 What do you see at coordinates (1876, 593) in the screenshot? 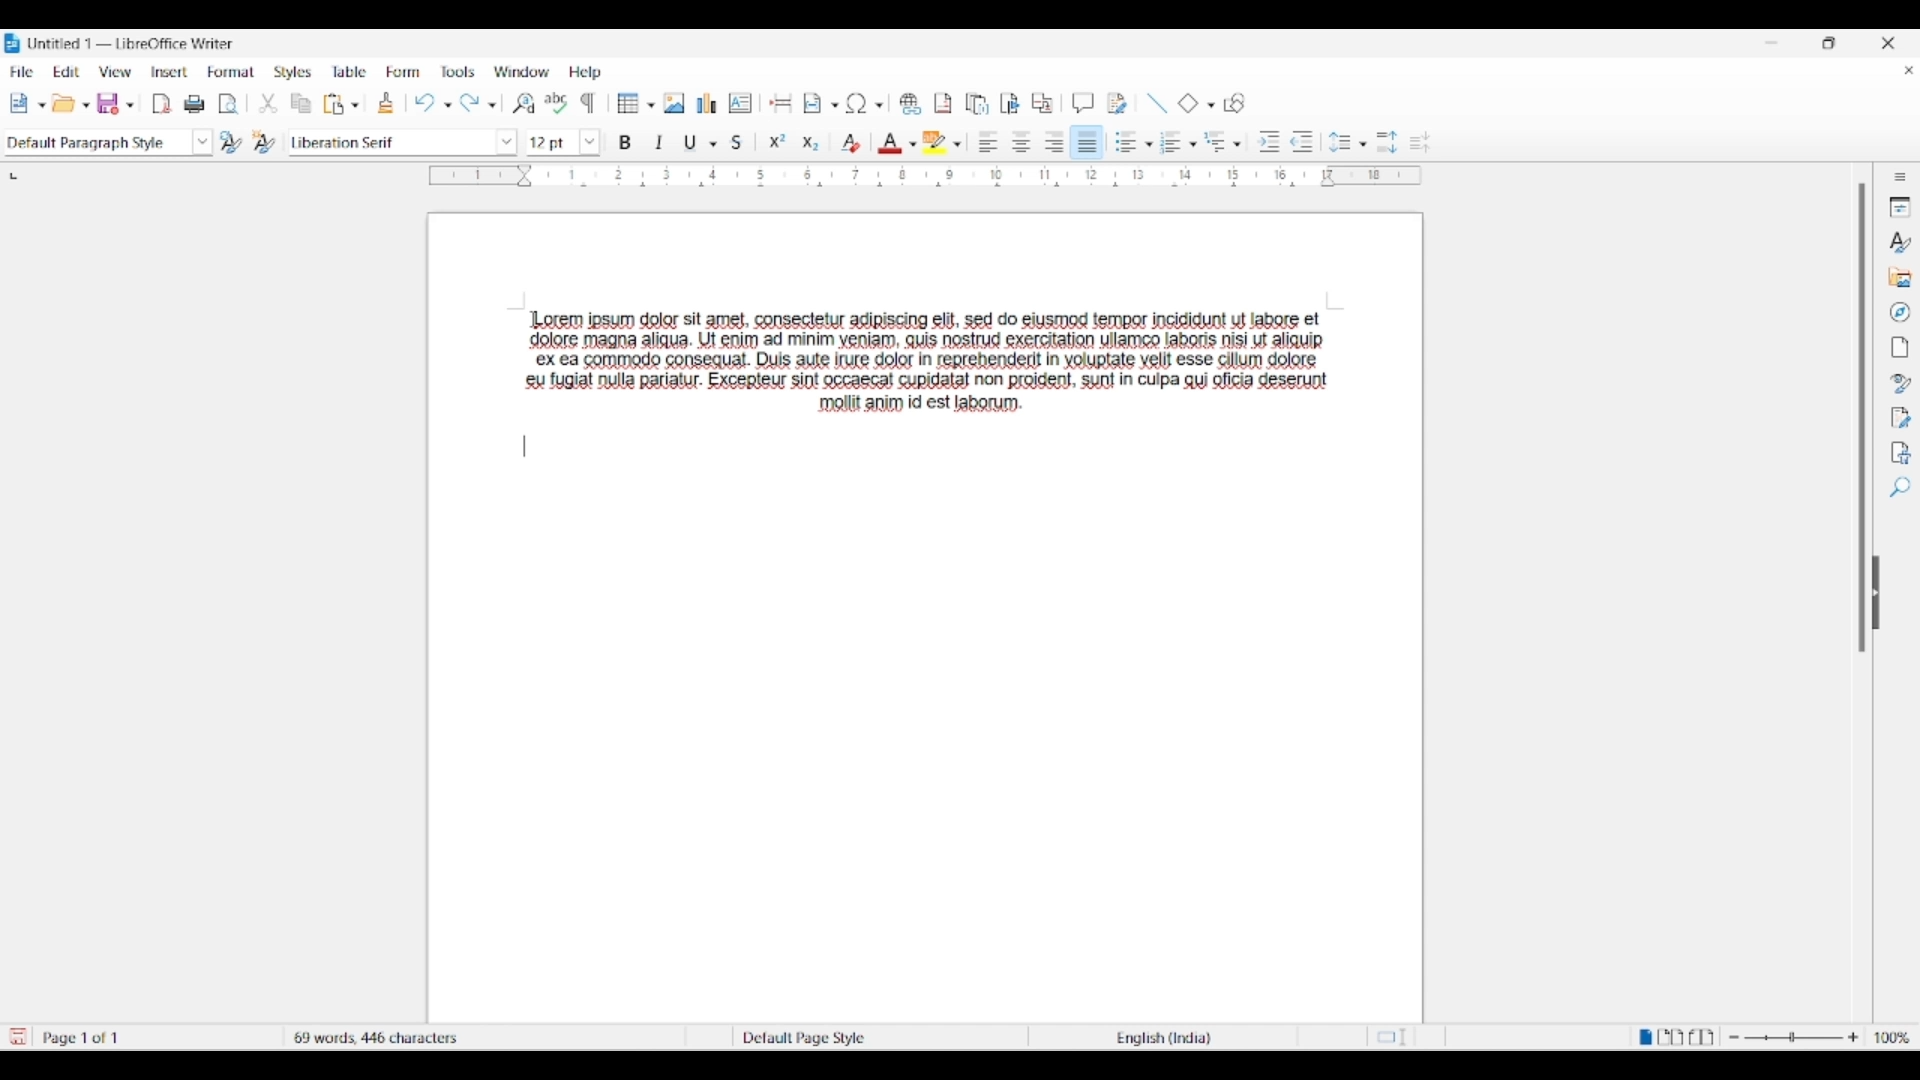
I see `Hide right sidebar` at bounding box center [1876, 593].